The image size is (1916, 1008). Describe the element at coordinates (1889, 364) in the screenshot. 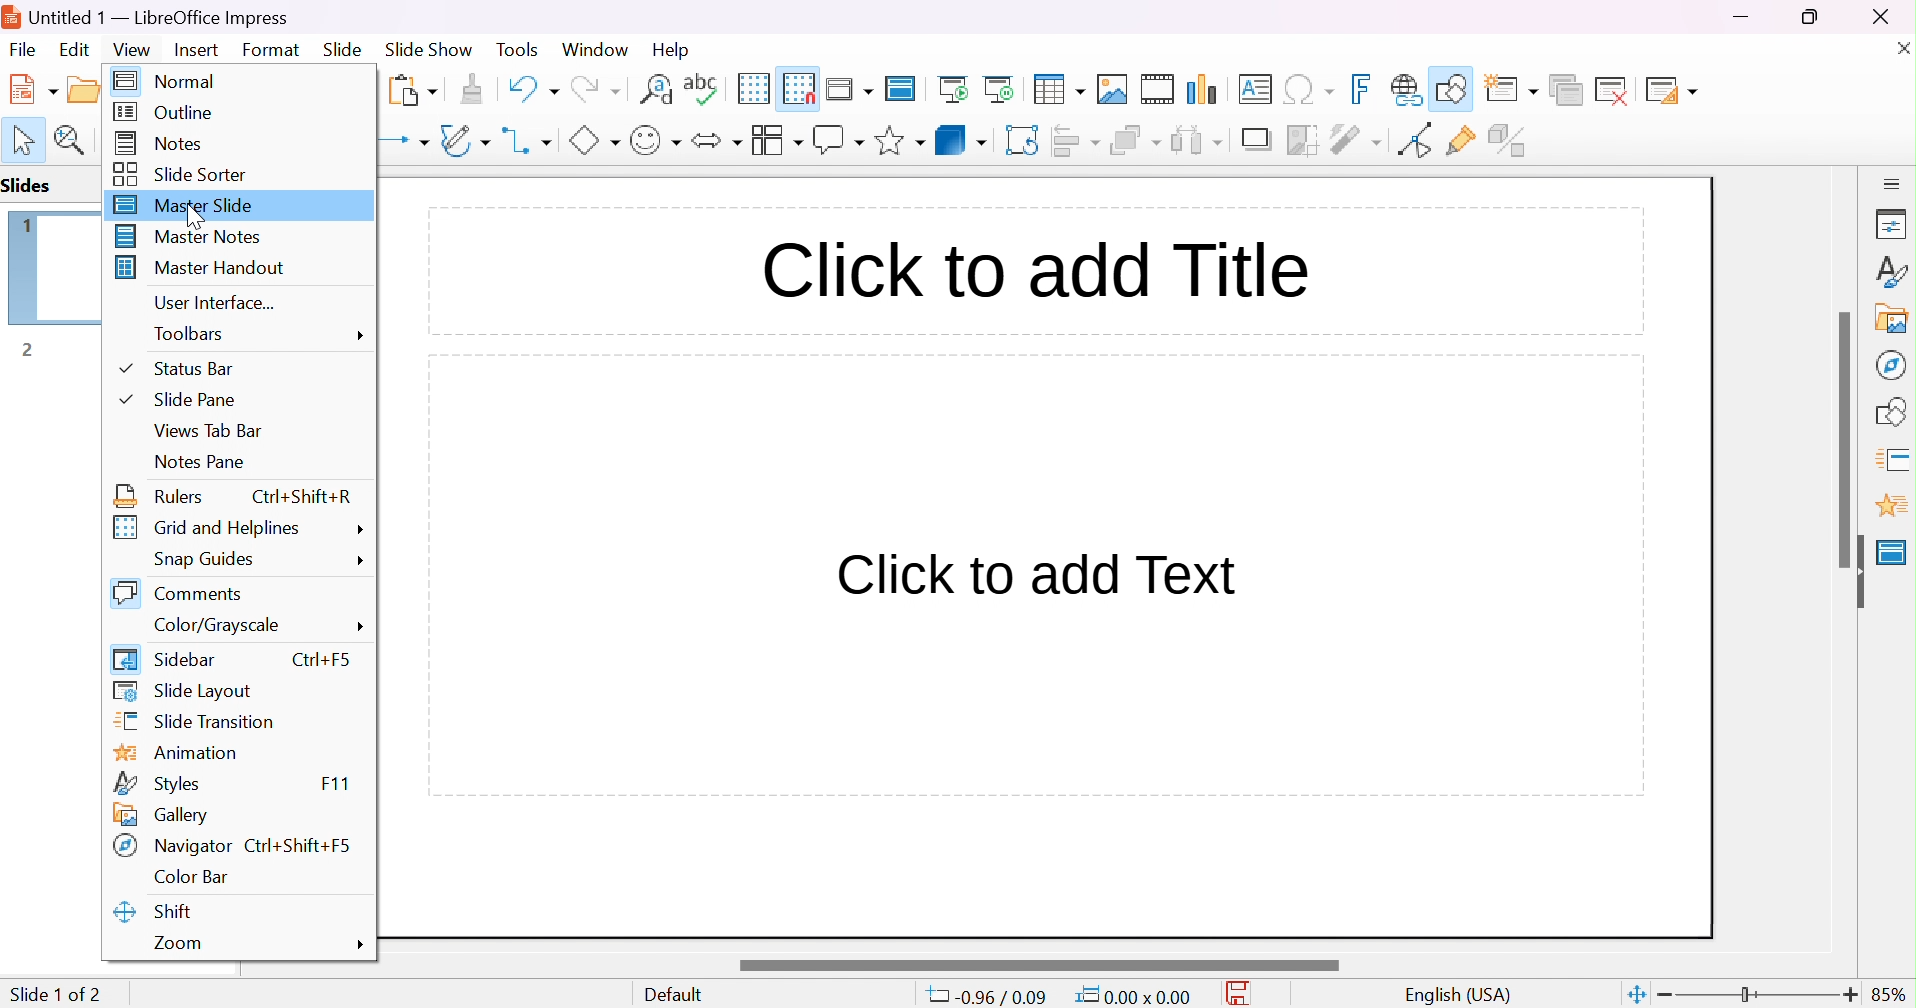

I see `navigation` at that location.